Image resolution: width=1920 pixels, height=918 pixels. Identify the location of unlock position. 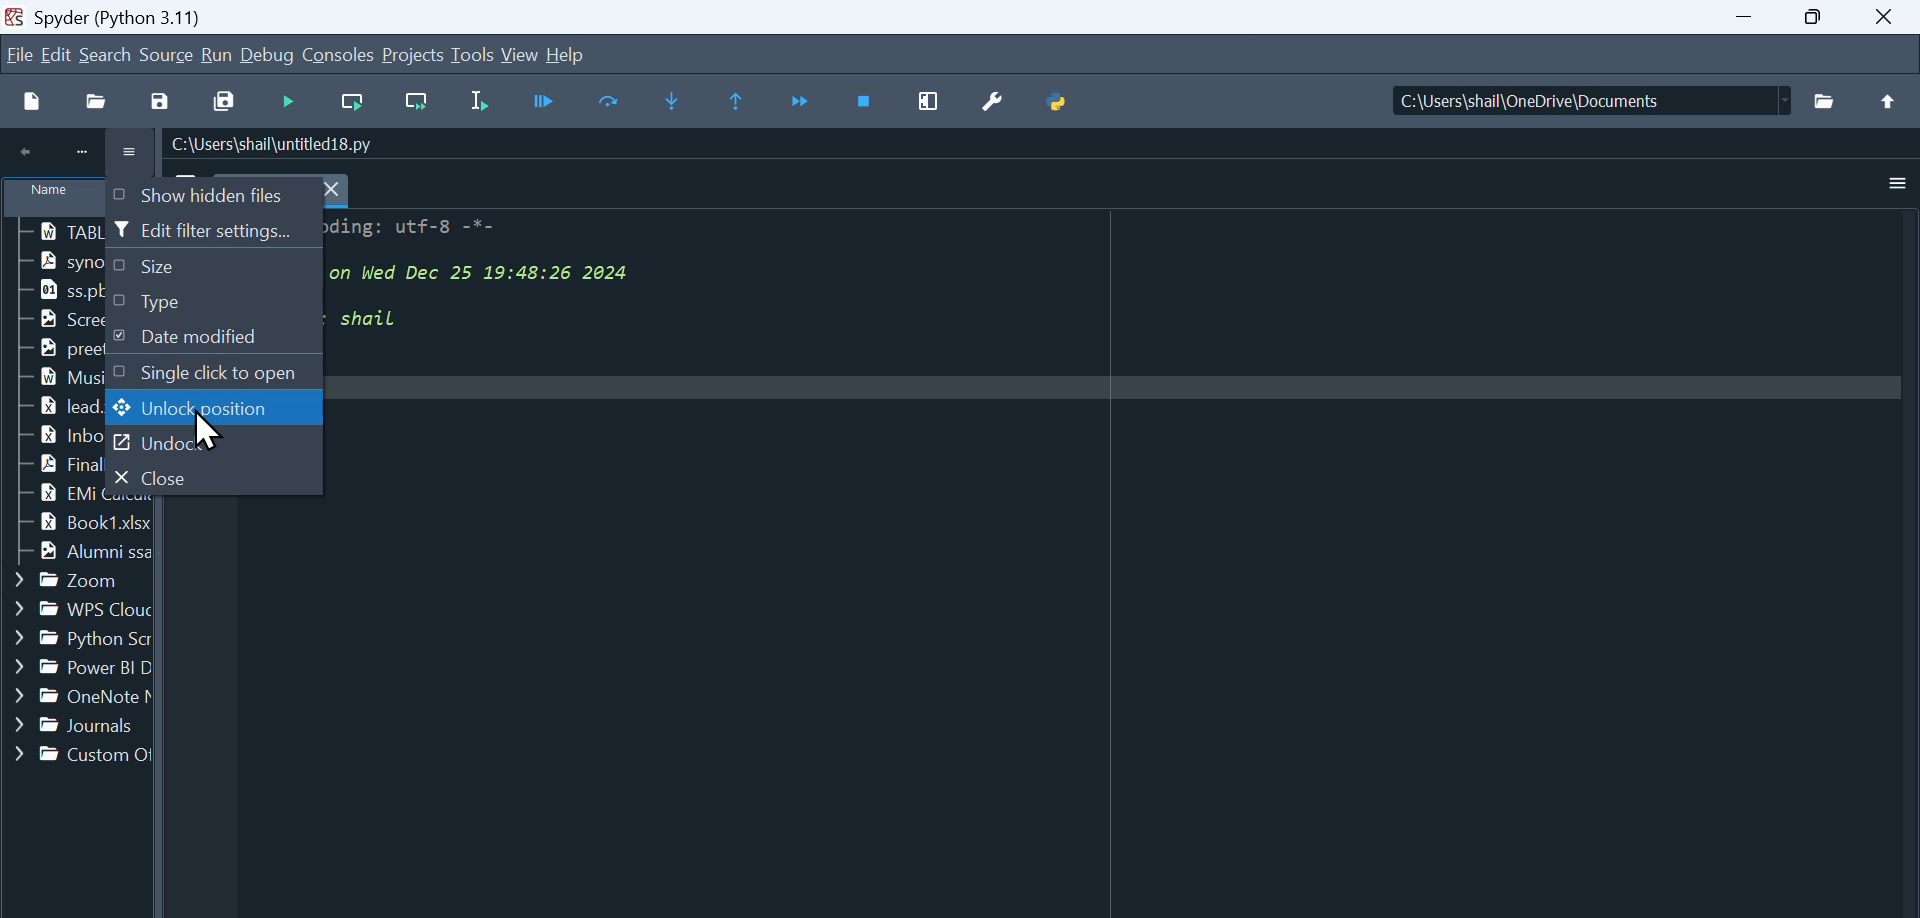
(214, 409).